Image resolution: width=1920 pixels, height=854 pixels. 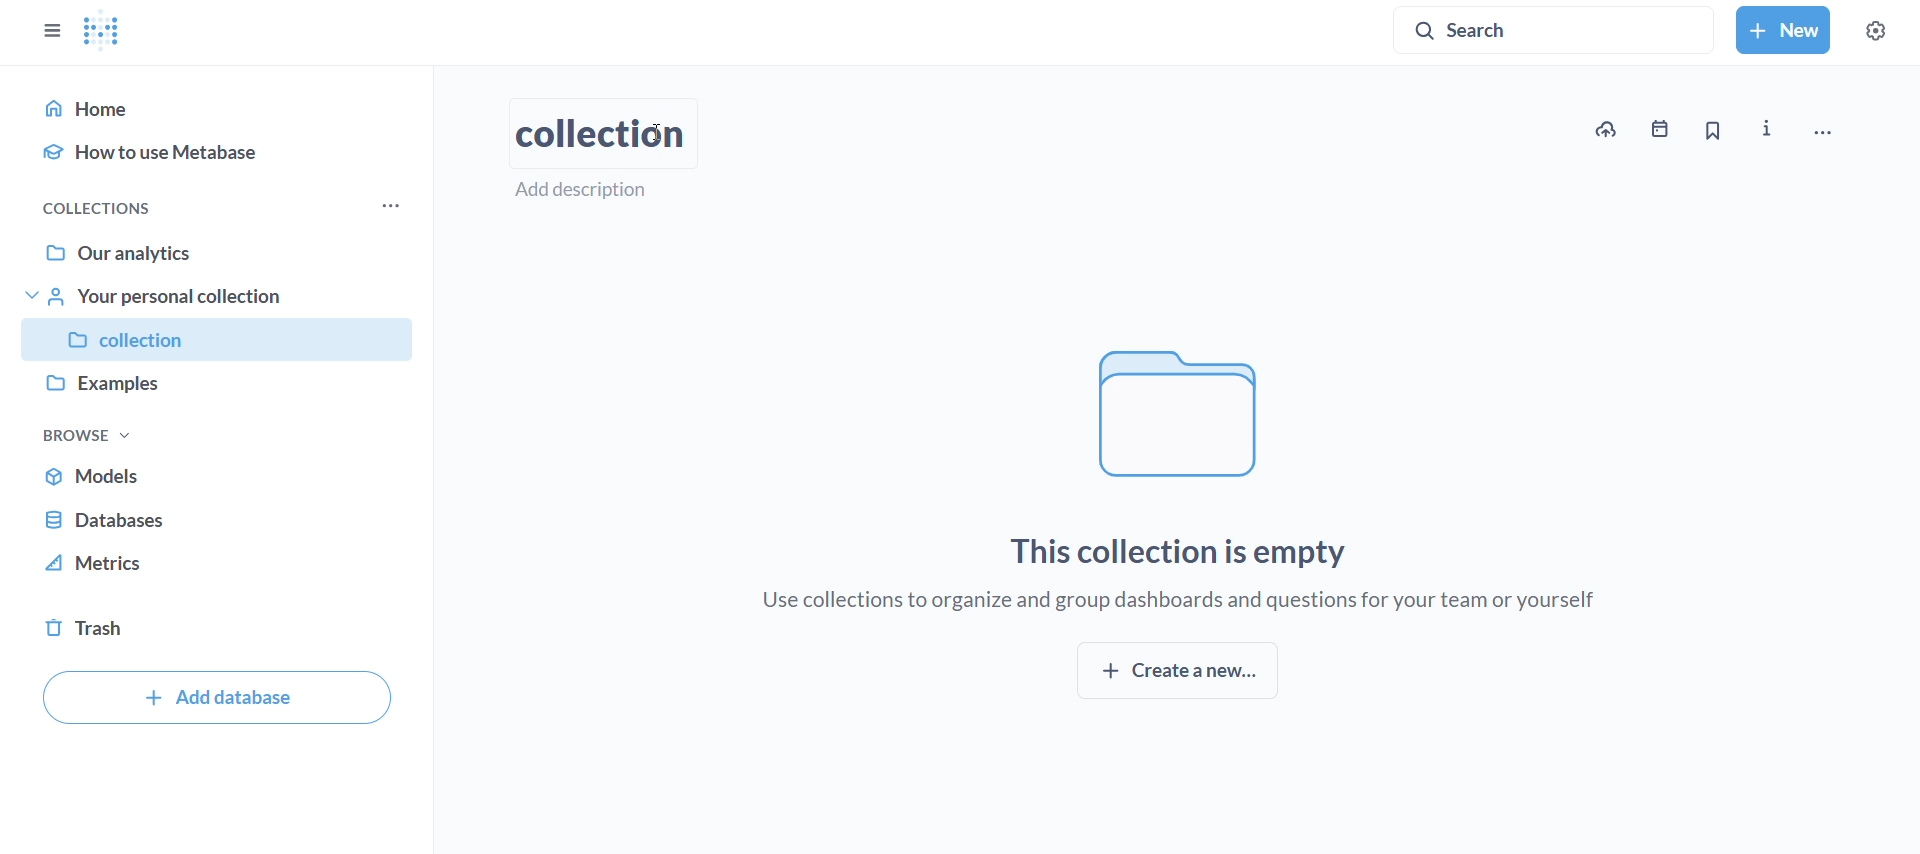 What do you see at coordinates (396, 206) in the screenshot?
I see `more` at bounding box center [396, 206].